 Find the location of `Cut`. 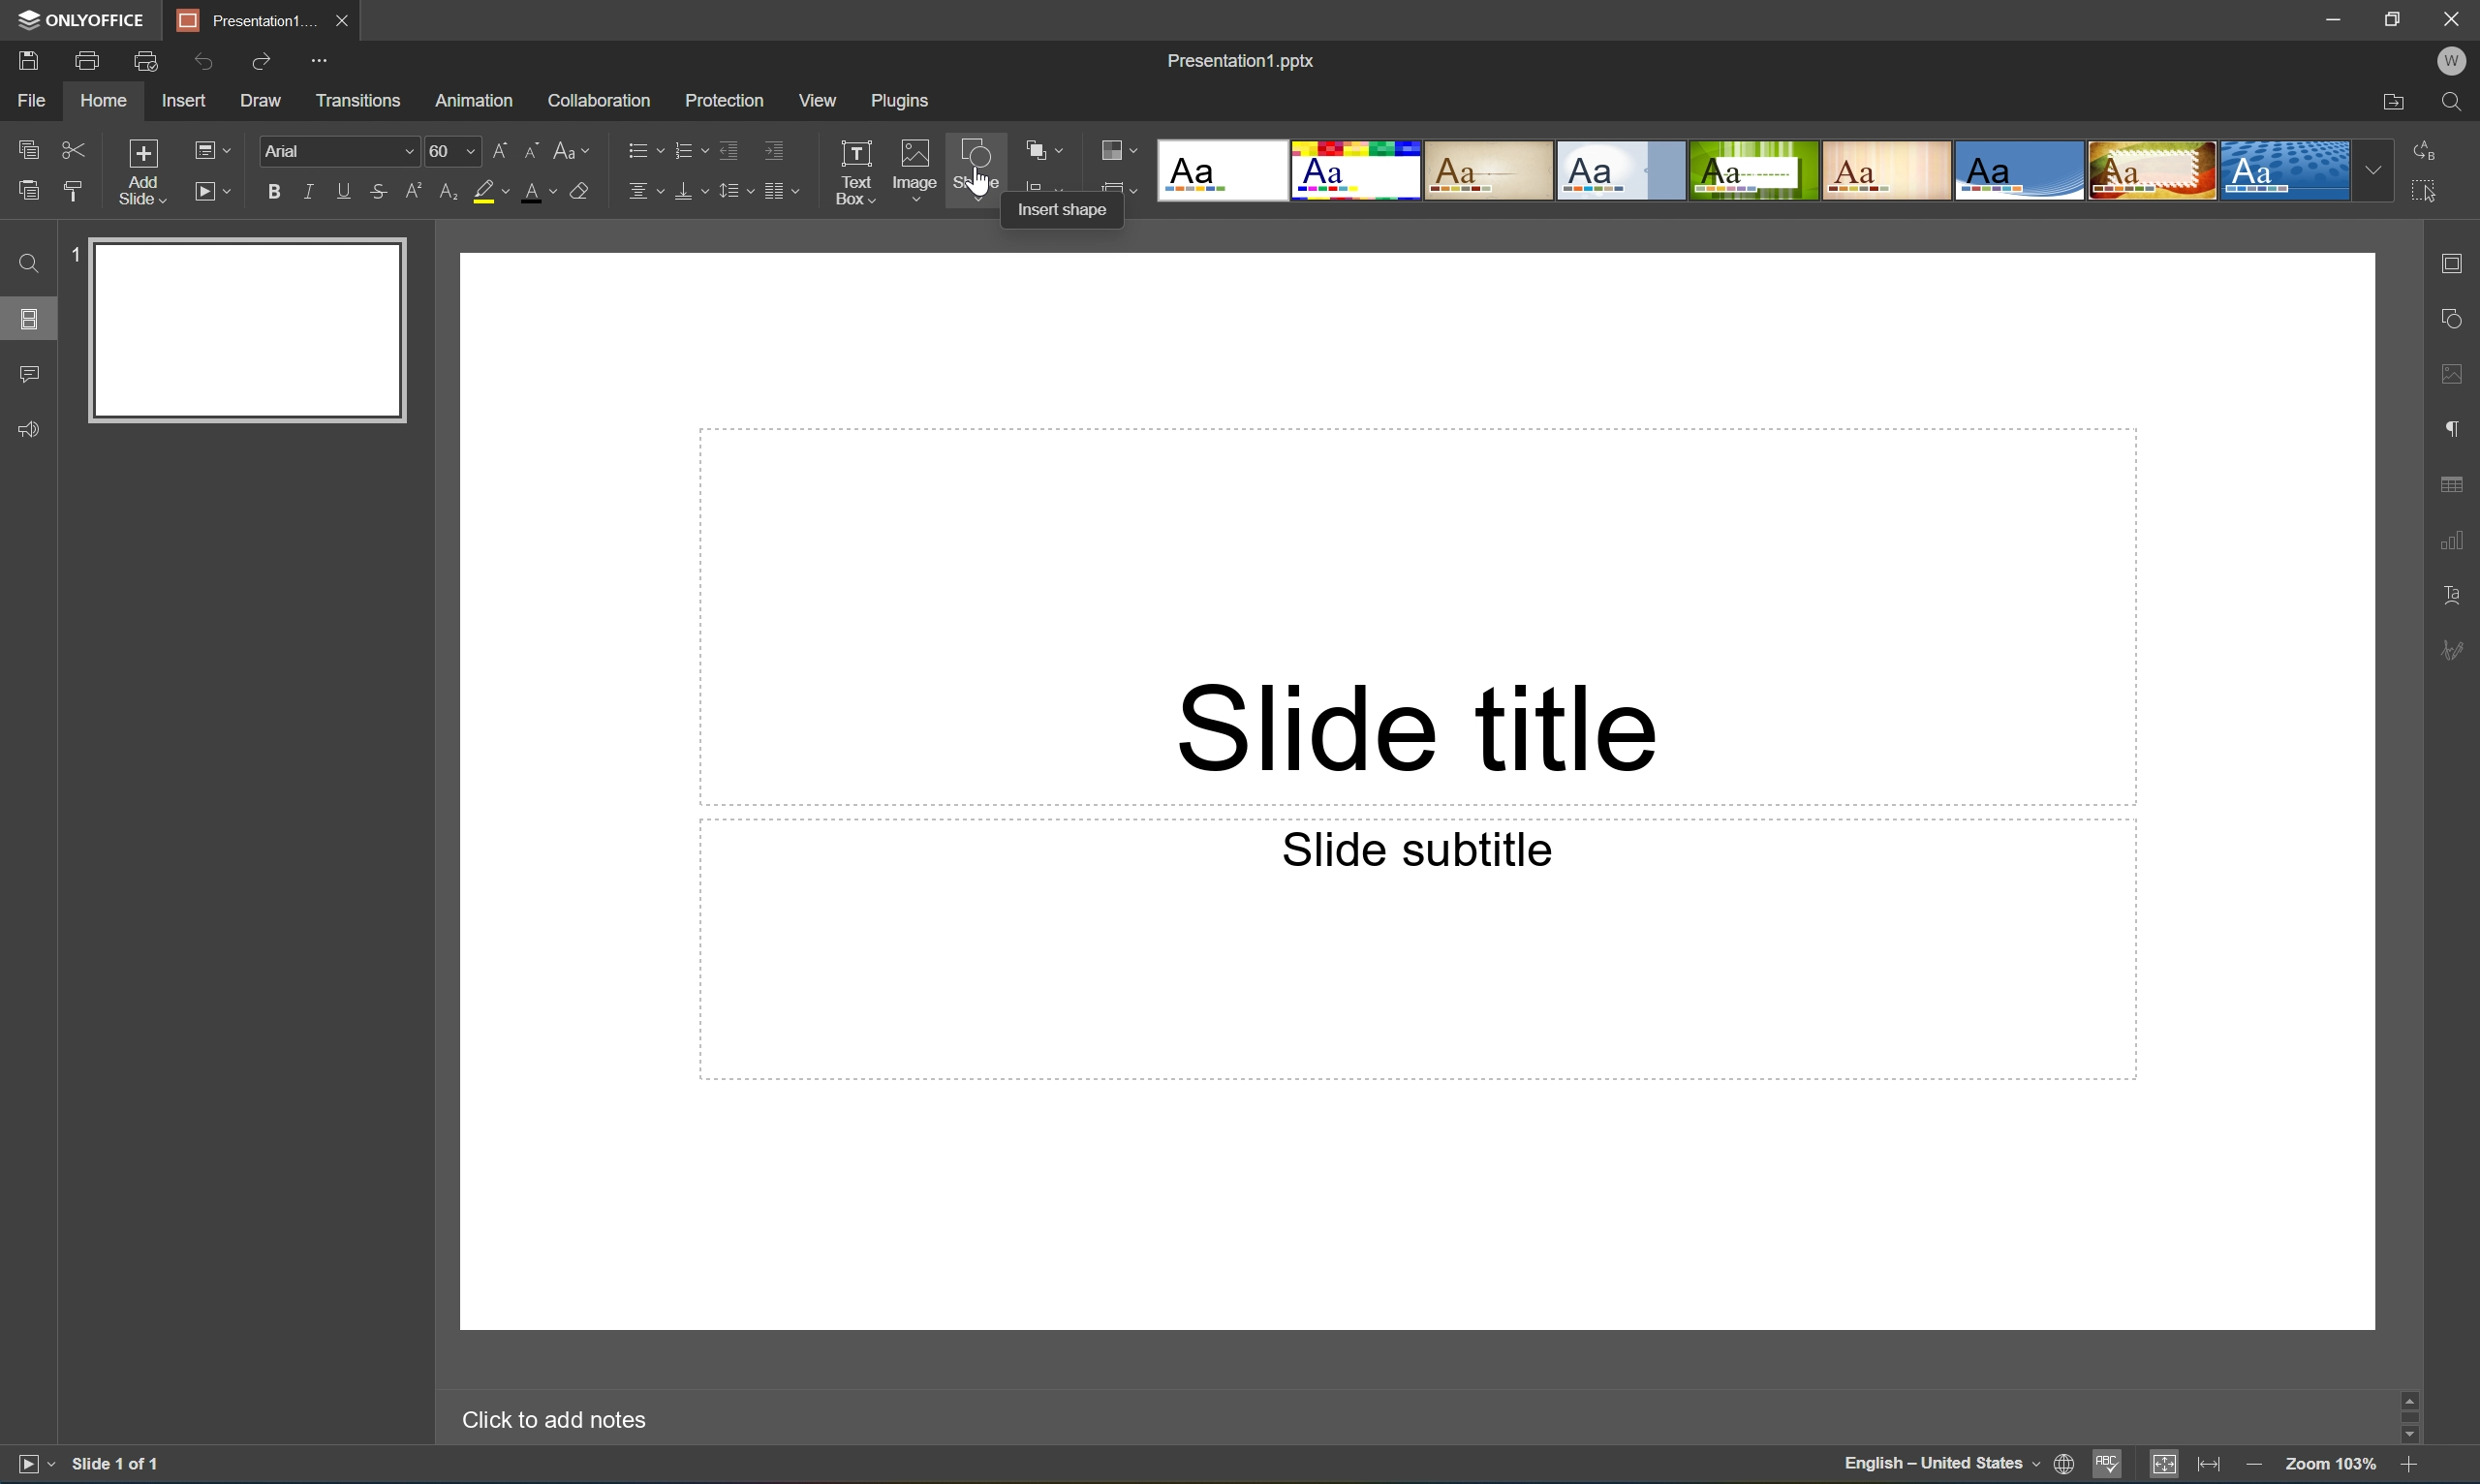

Cut is located at coordinates (71, 147).